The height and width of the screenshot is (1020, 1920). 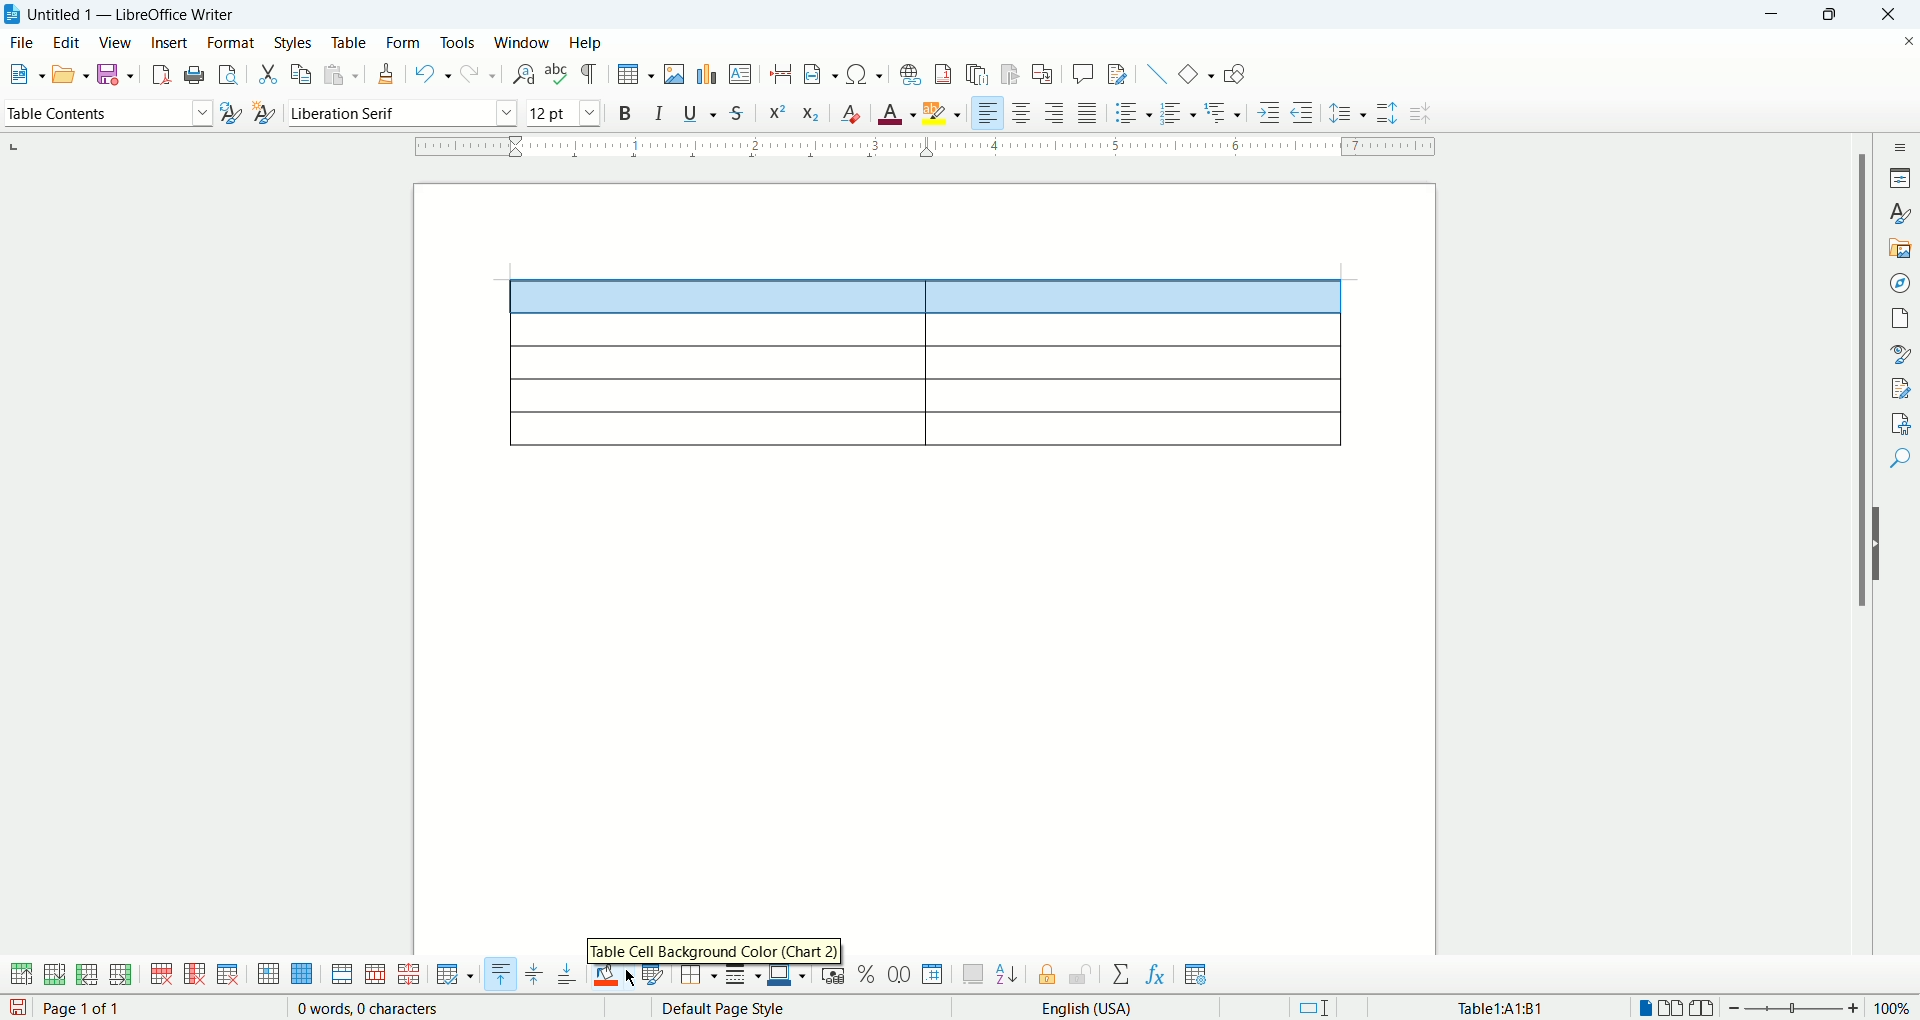 I want to click on sidebar settings, so click(x=1900, y=146).